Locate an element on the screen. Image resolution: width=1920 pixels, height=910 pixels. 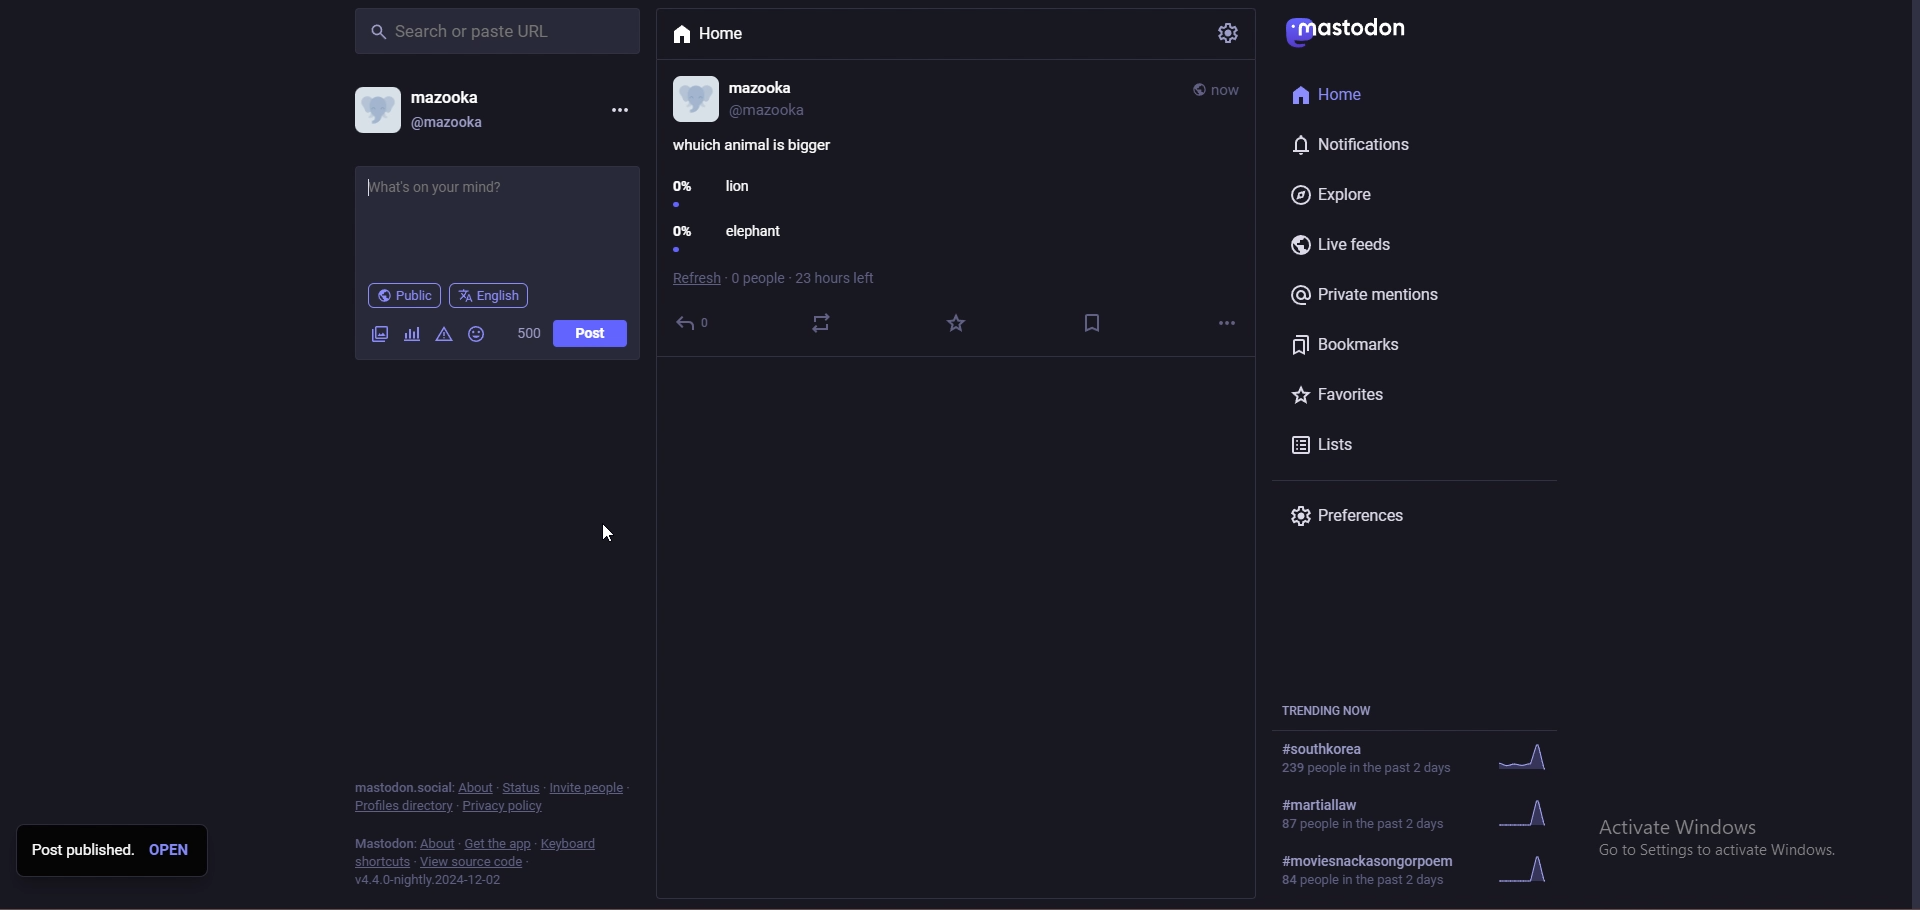
bookmarks is located at coordinates (1379, 344).